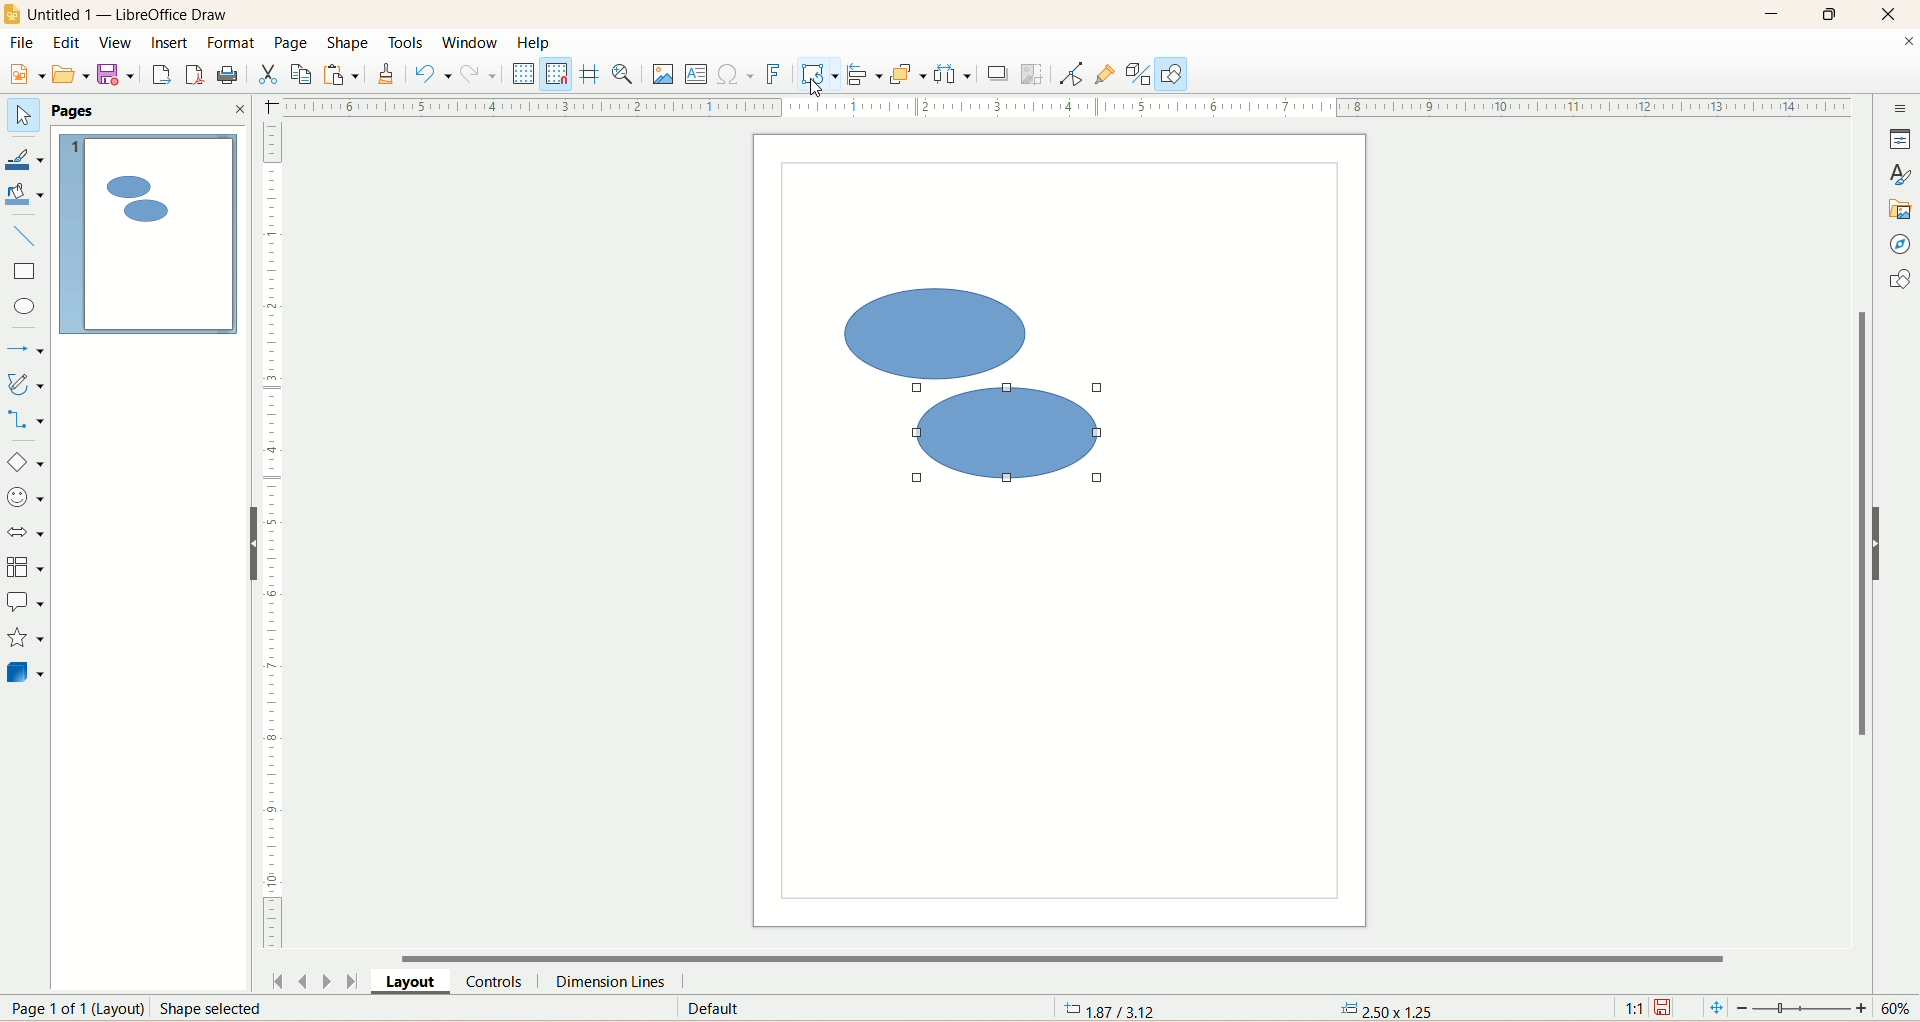  What do you see at coordinates (351, 42) in the screenshot?
I see `shape` at bounding box center [351, 42].